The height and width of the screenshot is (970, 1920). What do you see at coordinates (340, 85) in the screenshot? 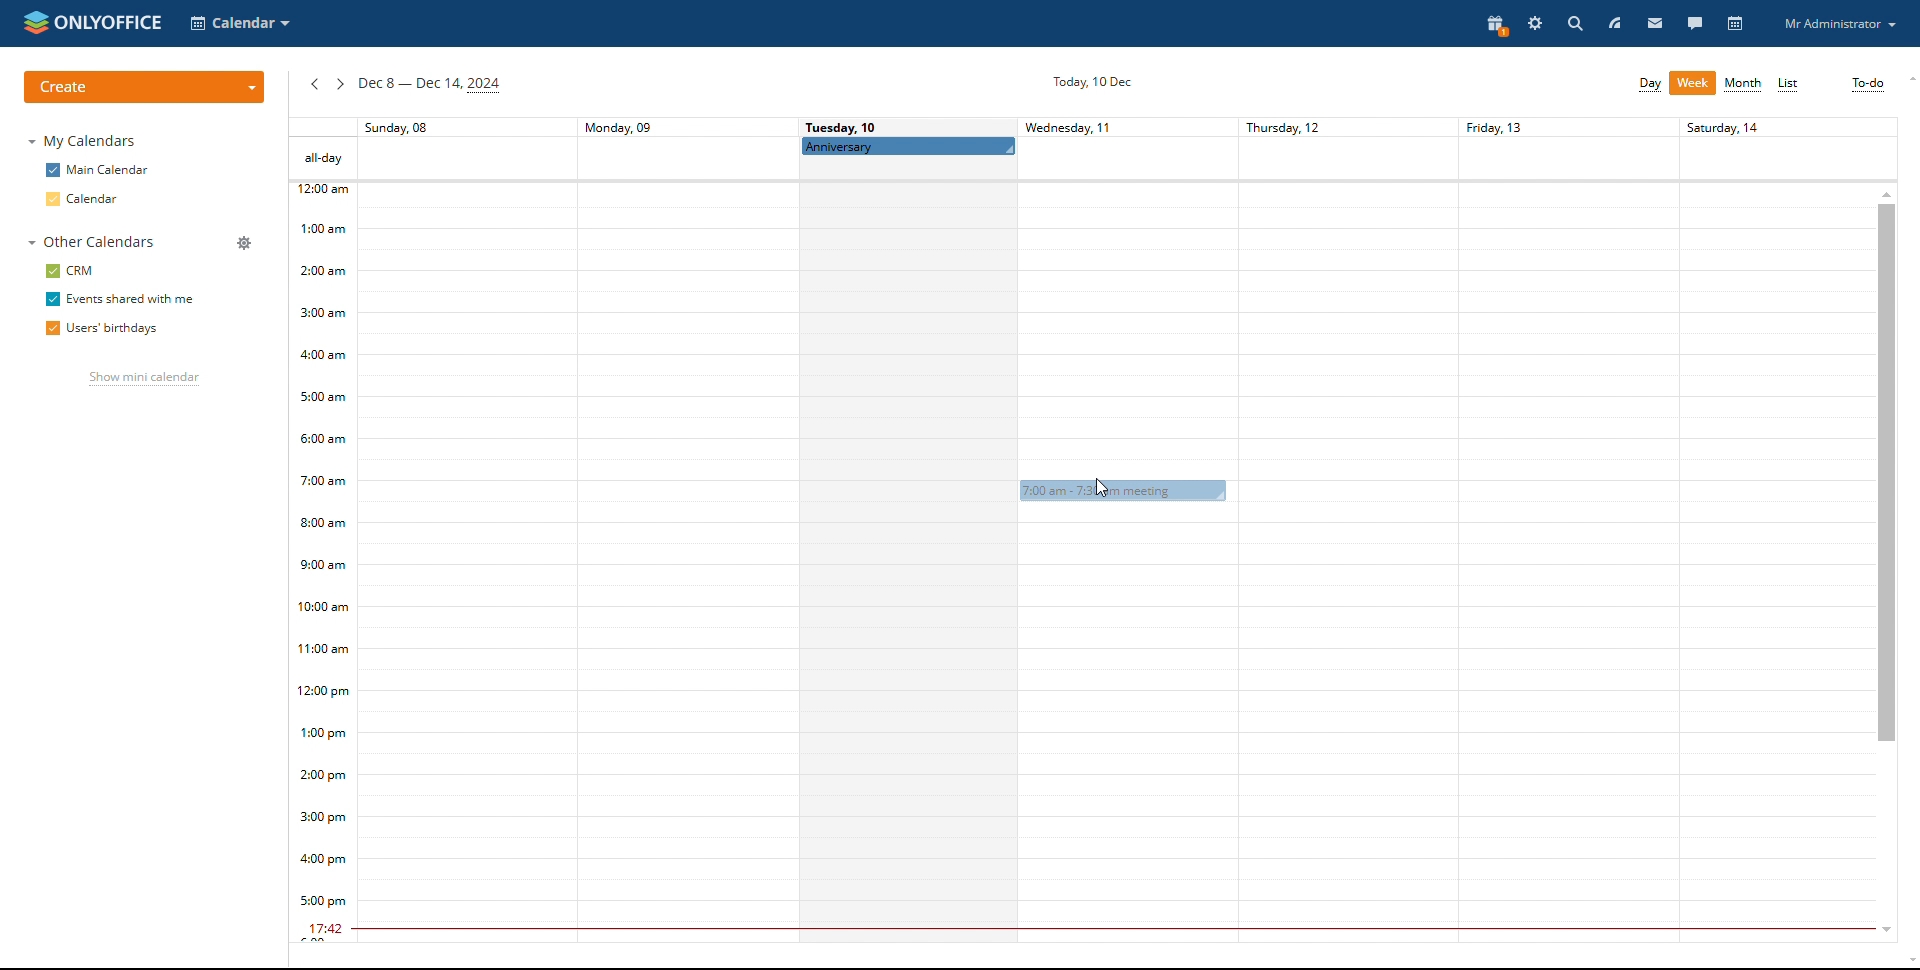
I see `next week` at bounding box center [340, 85].